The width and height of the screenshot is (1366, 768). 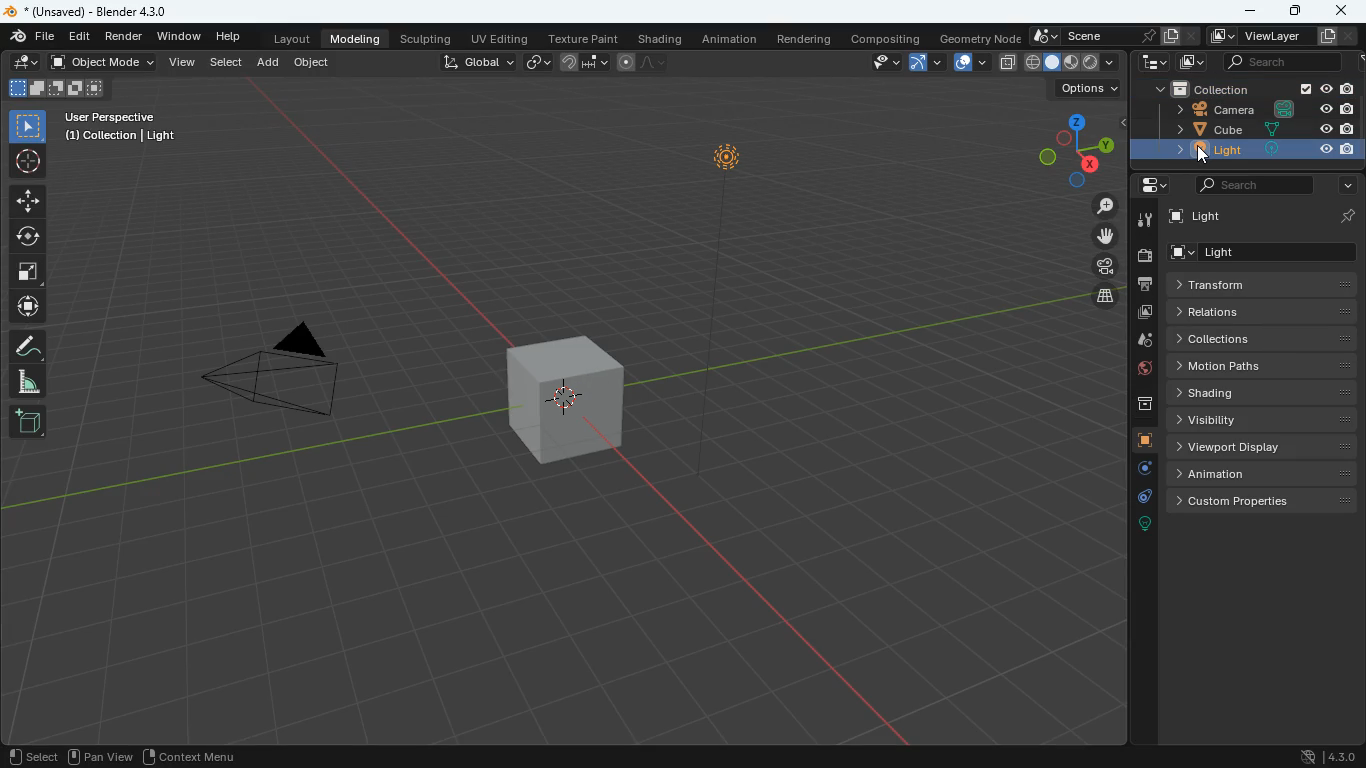 What do you see at coordinates (32, 756) in the screenshot?
I see `select` at bounding box center [32, 756].